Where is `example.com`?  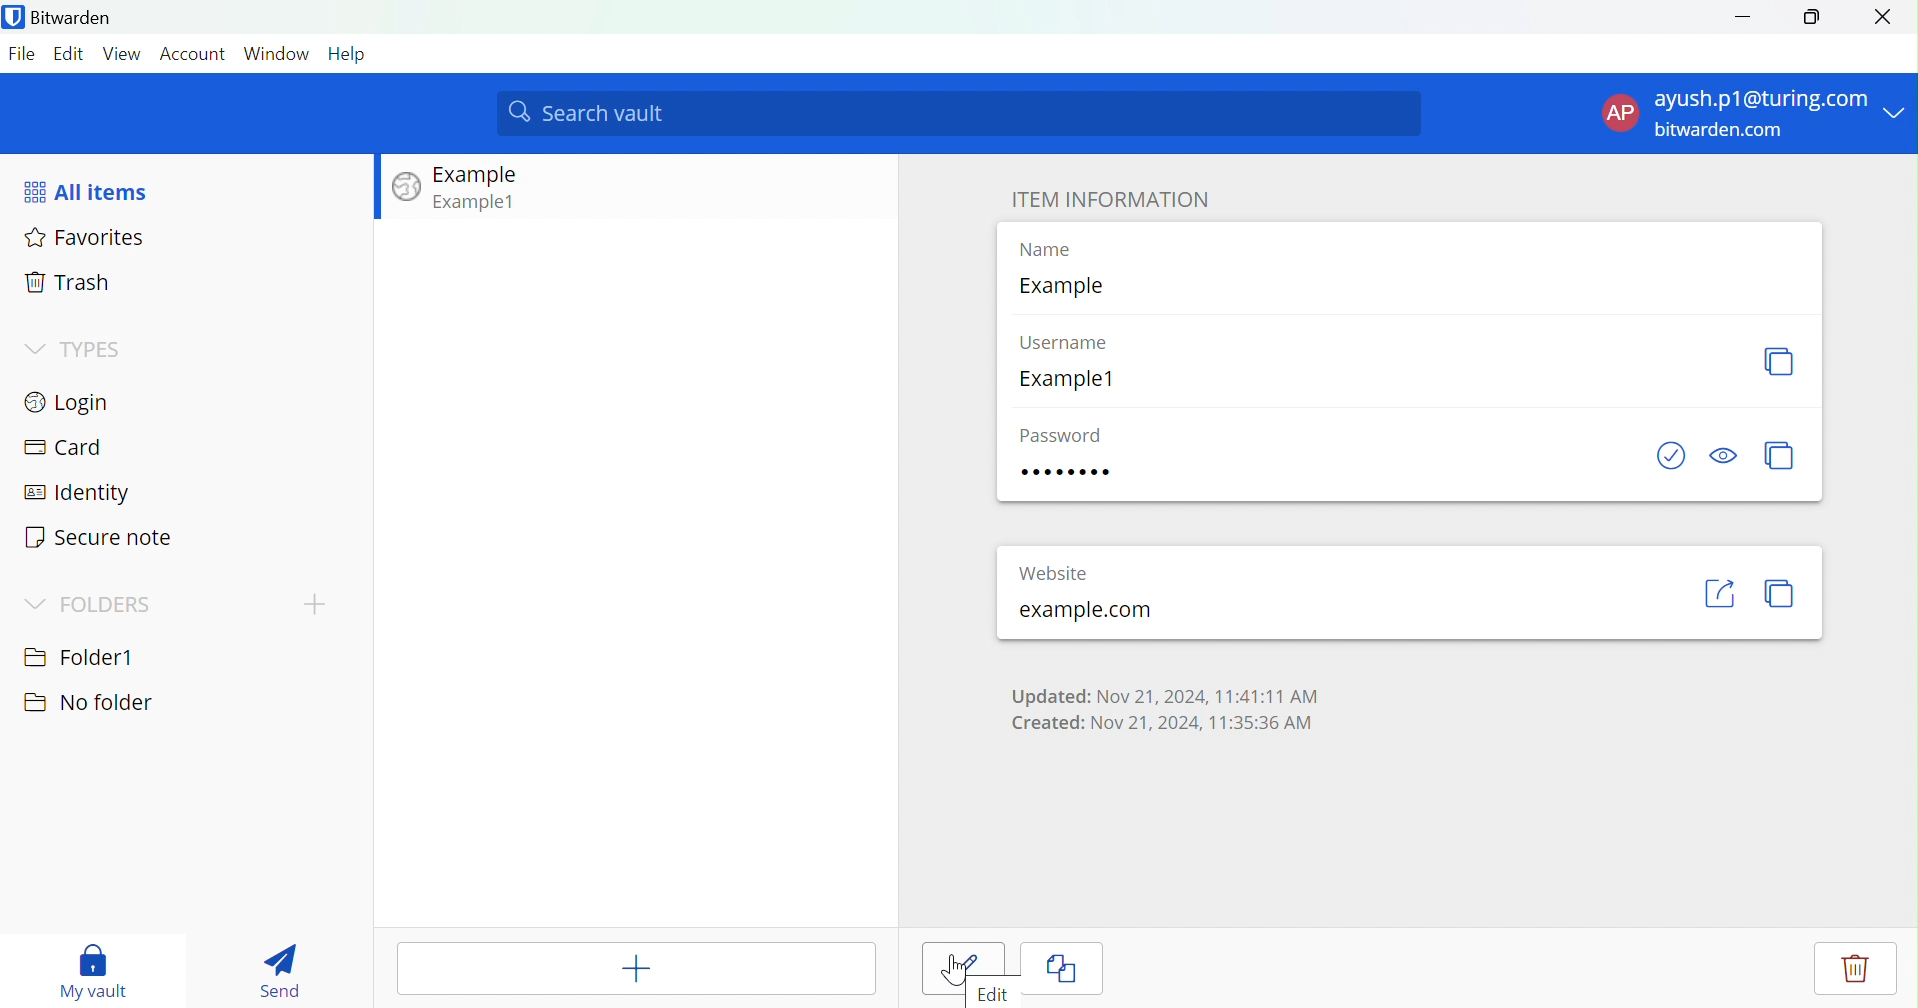
example.com is located at coordinates (1096, 615).